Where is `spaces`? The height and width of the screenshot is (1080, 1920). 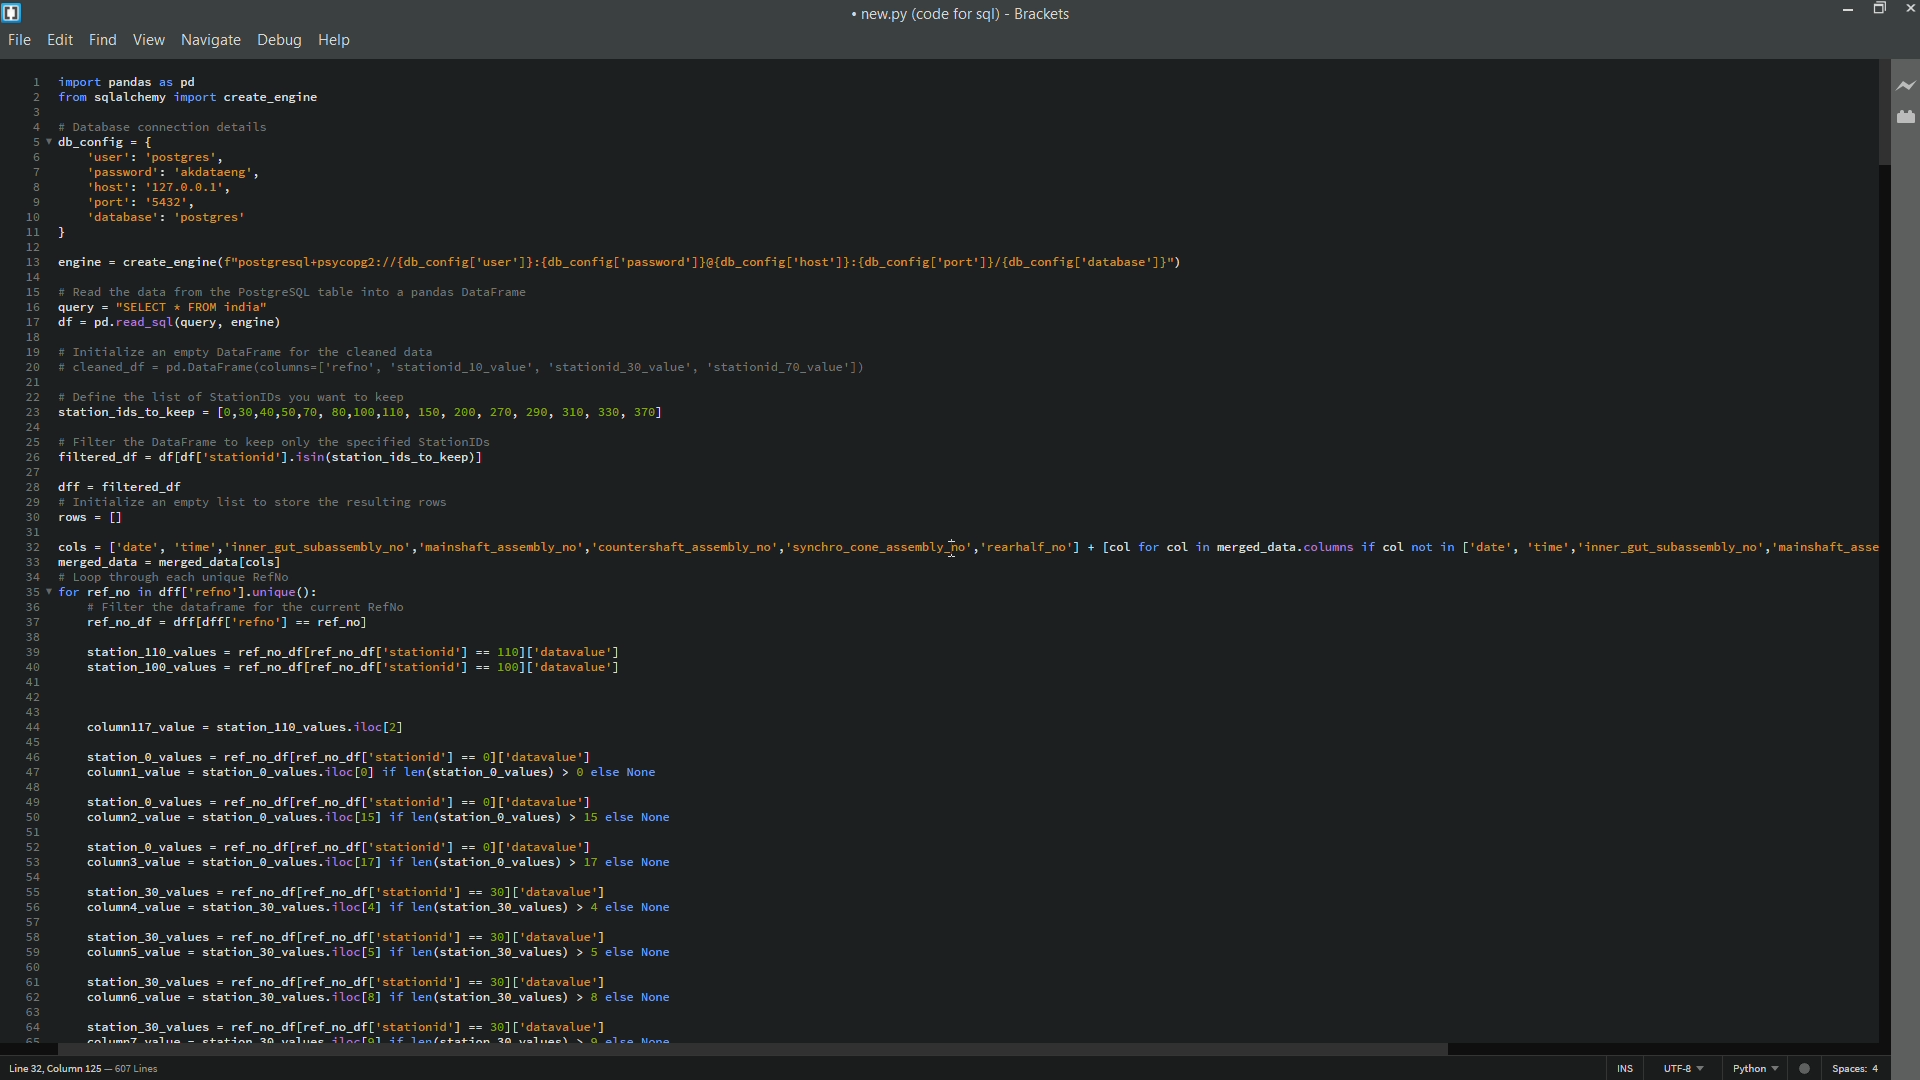 spaces is located at coordinates (1855, 1068).